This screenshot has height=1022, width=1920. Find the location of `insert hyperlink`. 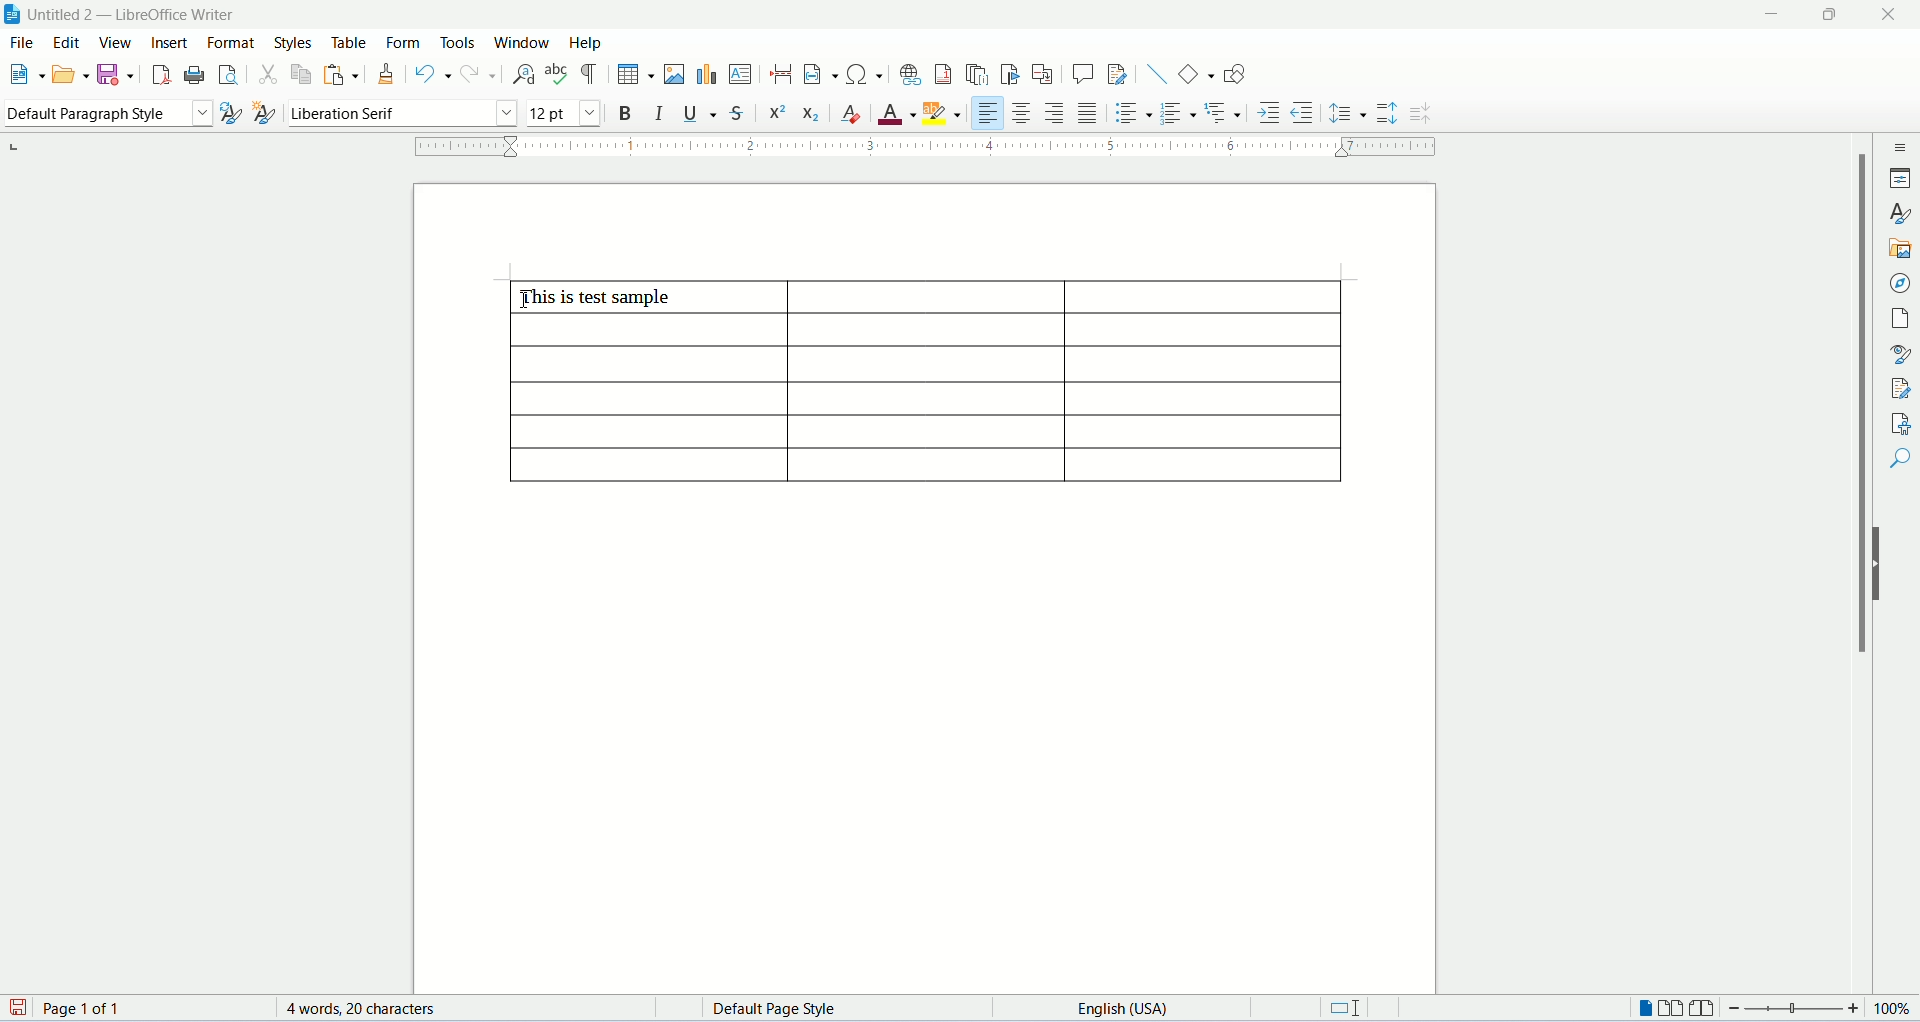

insert hyperlink is located at coordinates (912, 73).